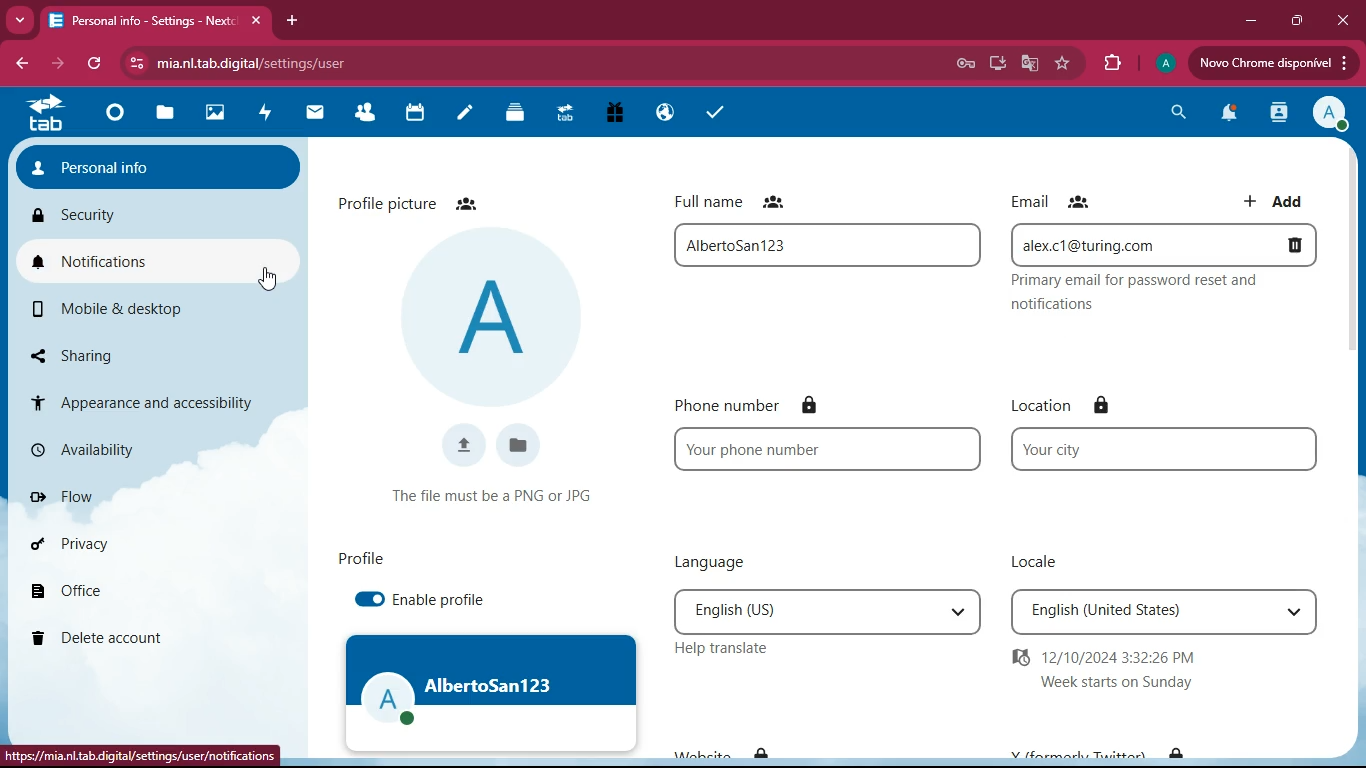  I want to click on refresh, so click(97, 62).